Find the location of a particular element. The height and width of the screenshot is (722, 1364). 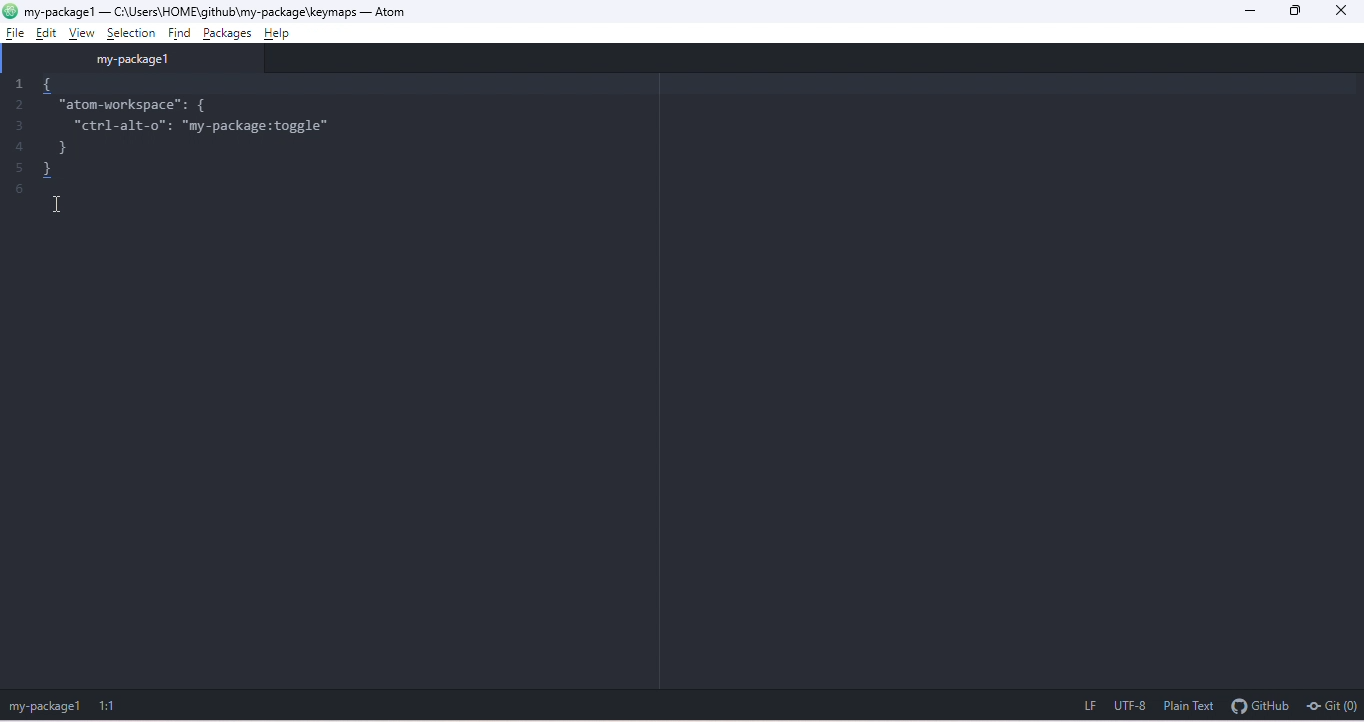

github is located at coordinates (1267, 708).